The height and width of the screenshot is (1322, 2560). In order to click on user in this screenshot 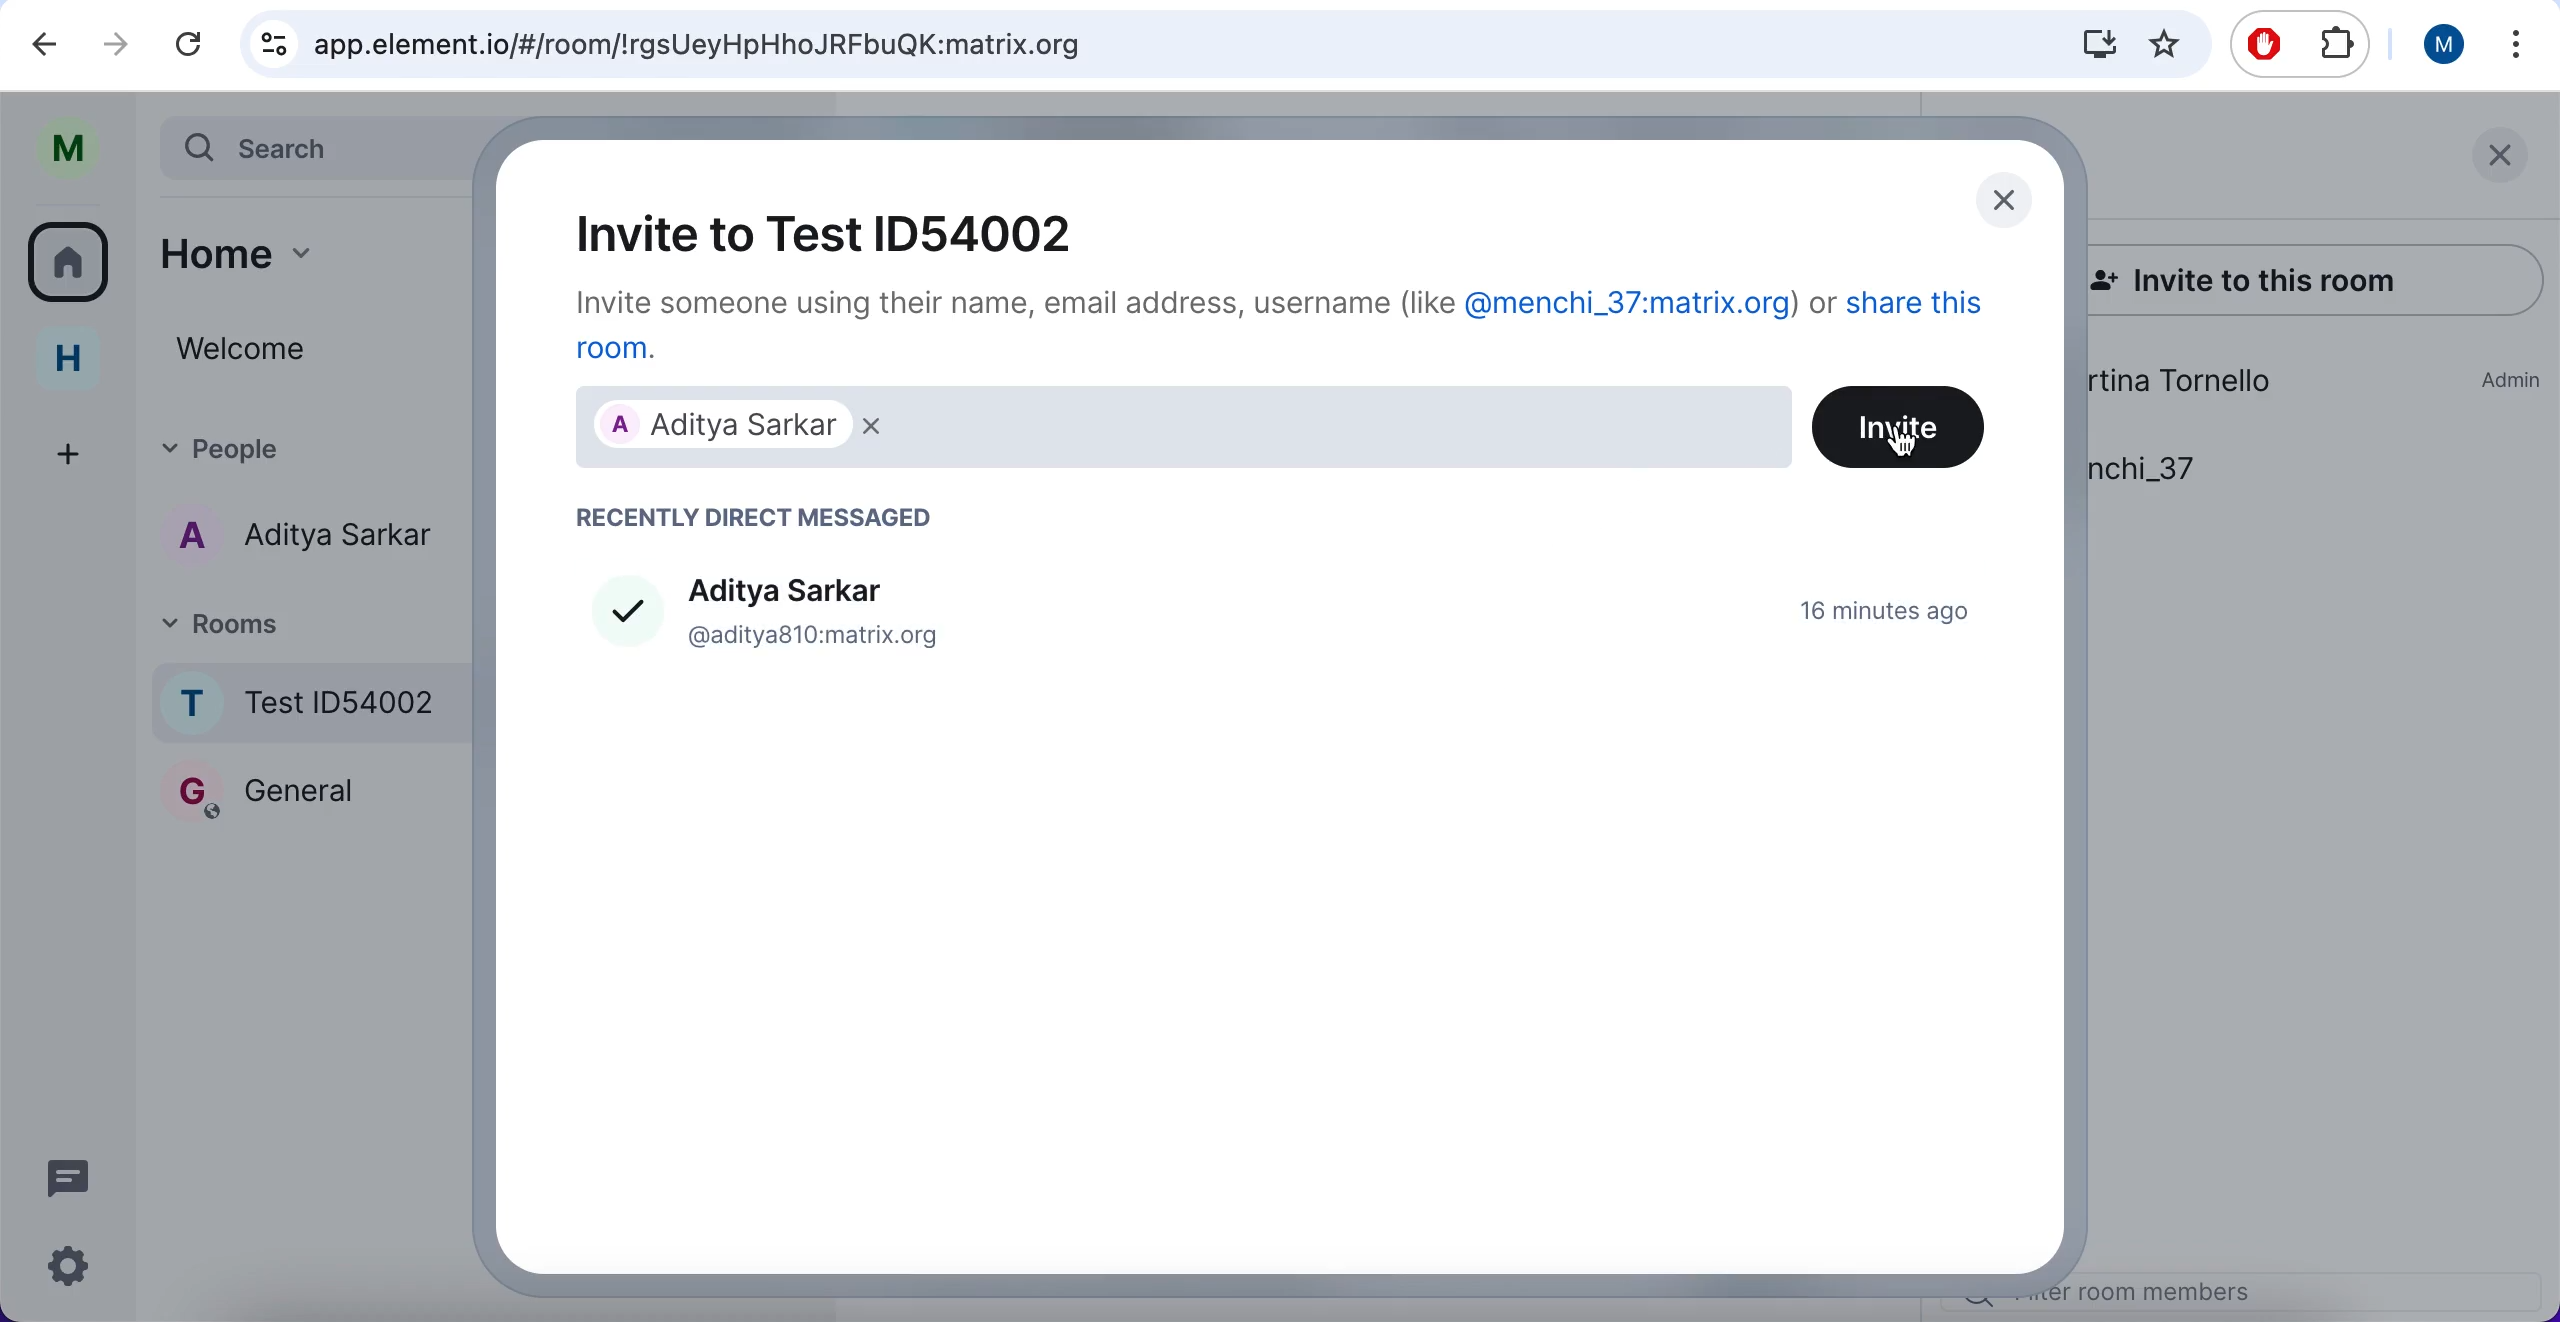, I will do `click(2446, 46)`.